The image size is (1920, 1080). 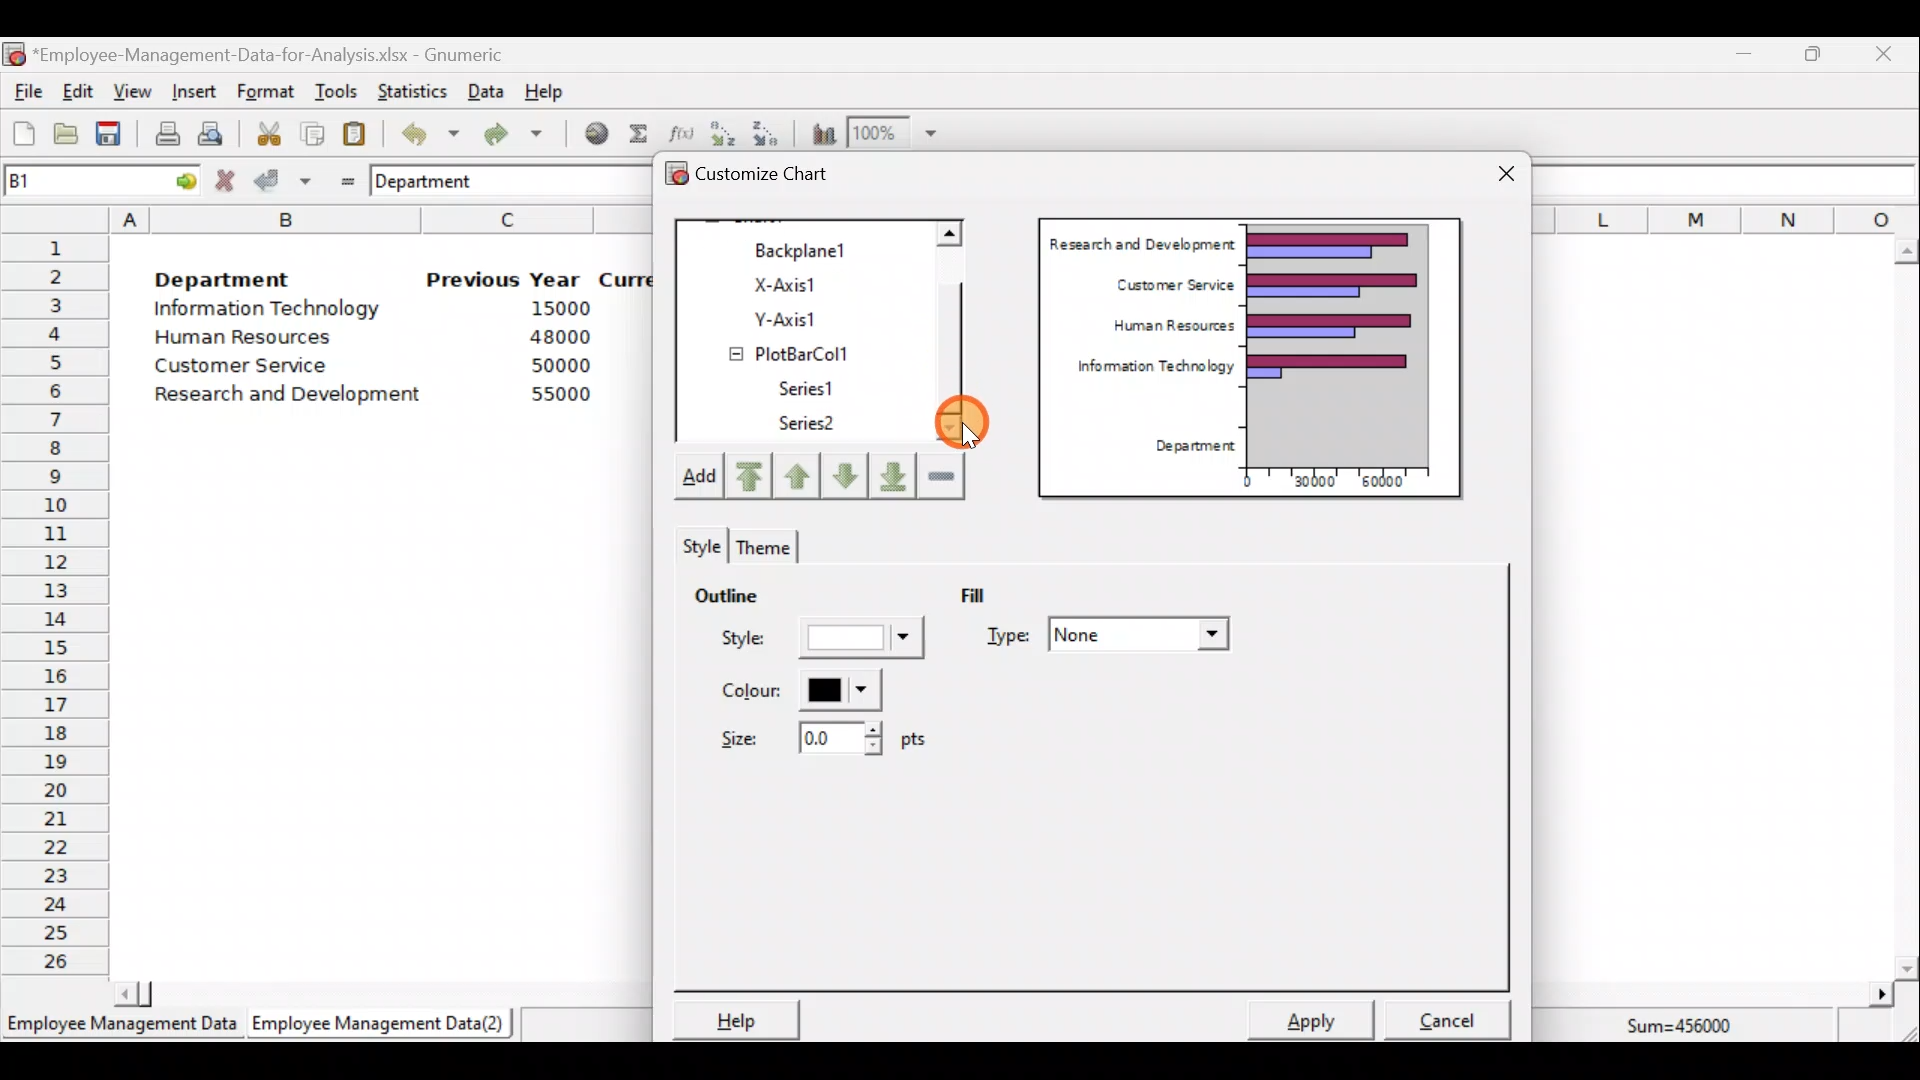 What do you see at coordinates (1690, 1029) in the screenshot?
I see `Sum=456000` at bounding box center [1690, 1029].